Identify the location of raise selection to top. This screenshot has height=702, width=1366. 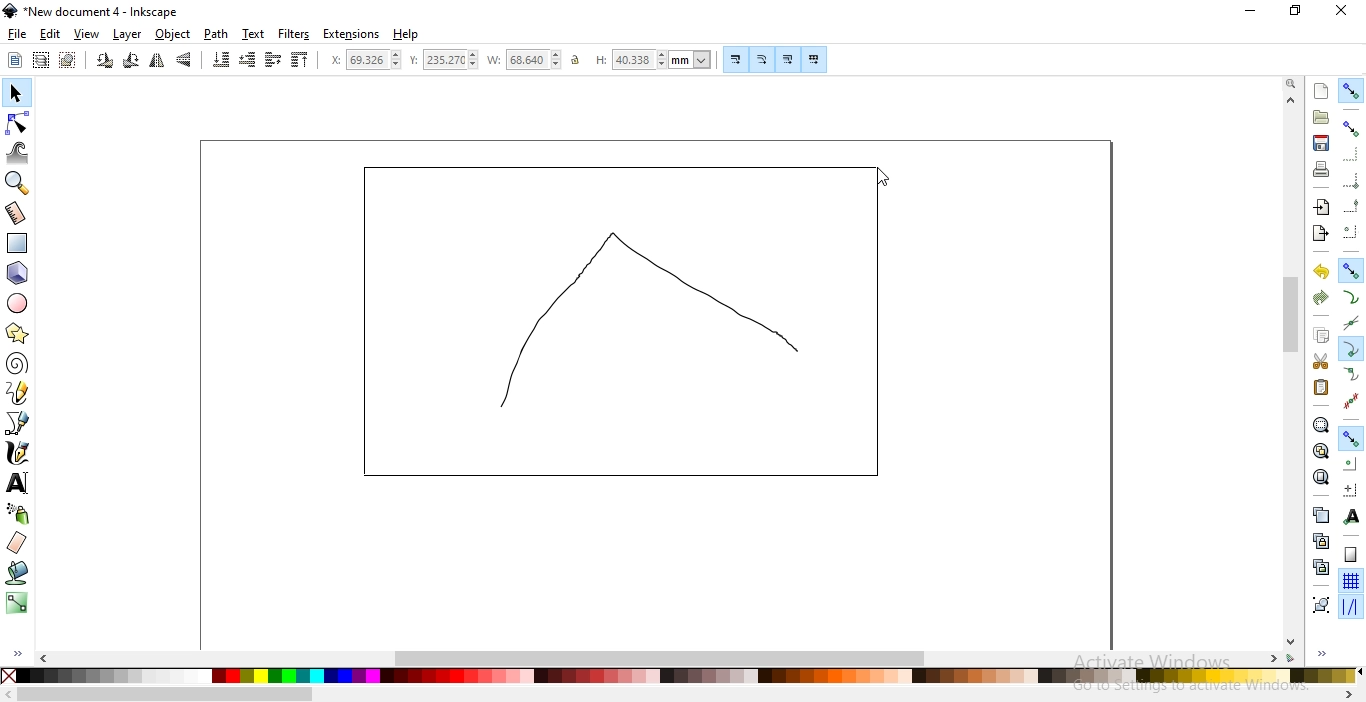
(300, 59).